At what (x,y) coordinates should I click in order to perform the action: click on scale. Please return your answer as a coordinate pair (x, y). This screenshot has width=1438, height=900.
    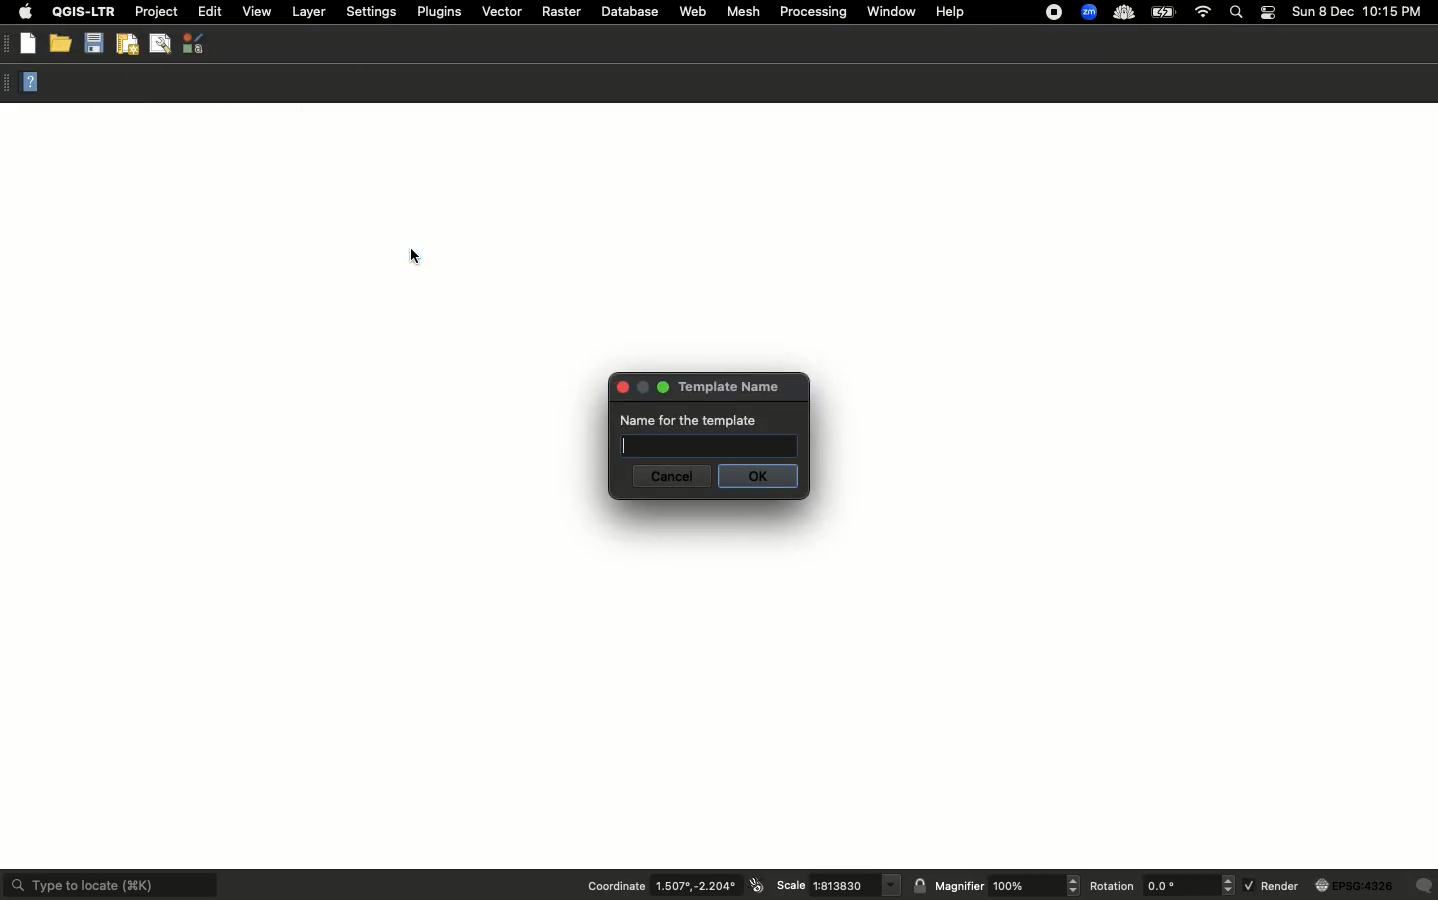
    Looking at the image, I should click on (855, 885).